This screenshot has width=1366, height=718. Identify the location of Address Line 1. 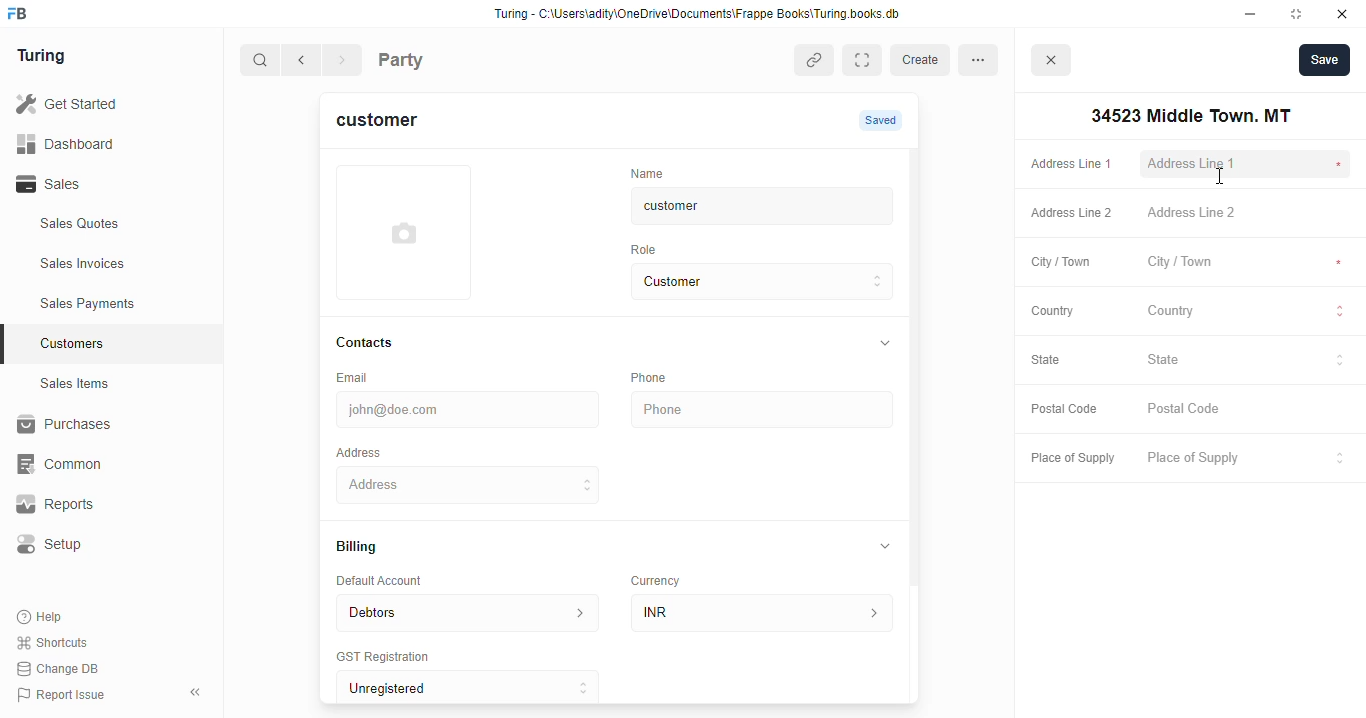
(1070, 162).